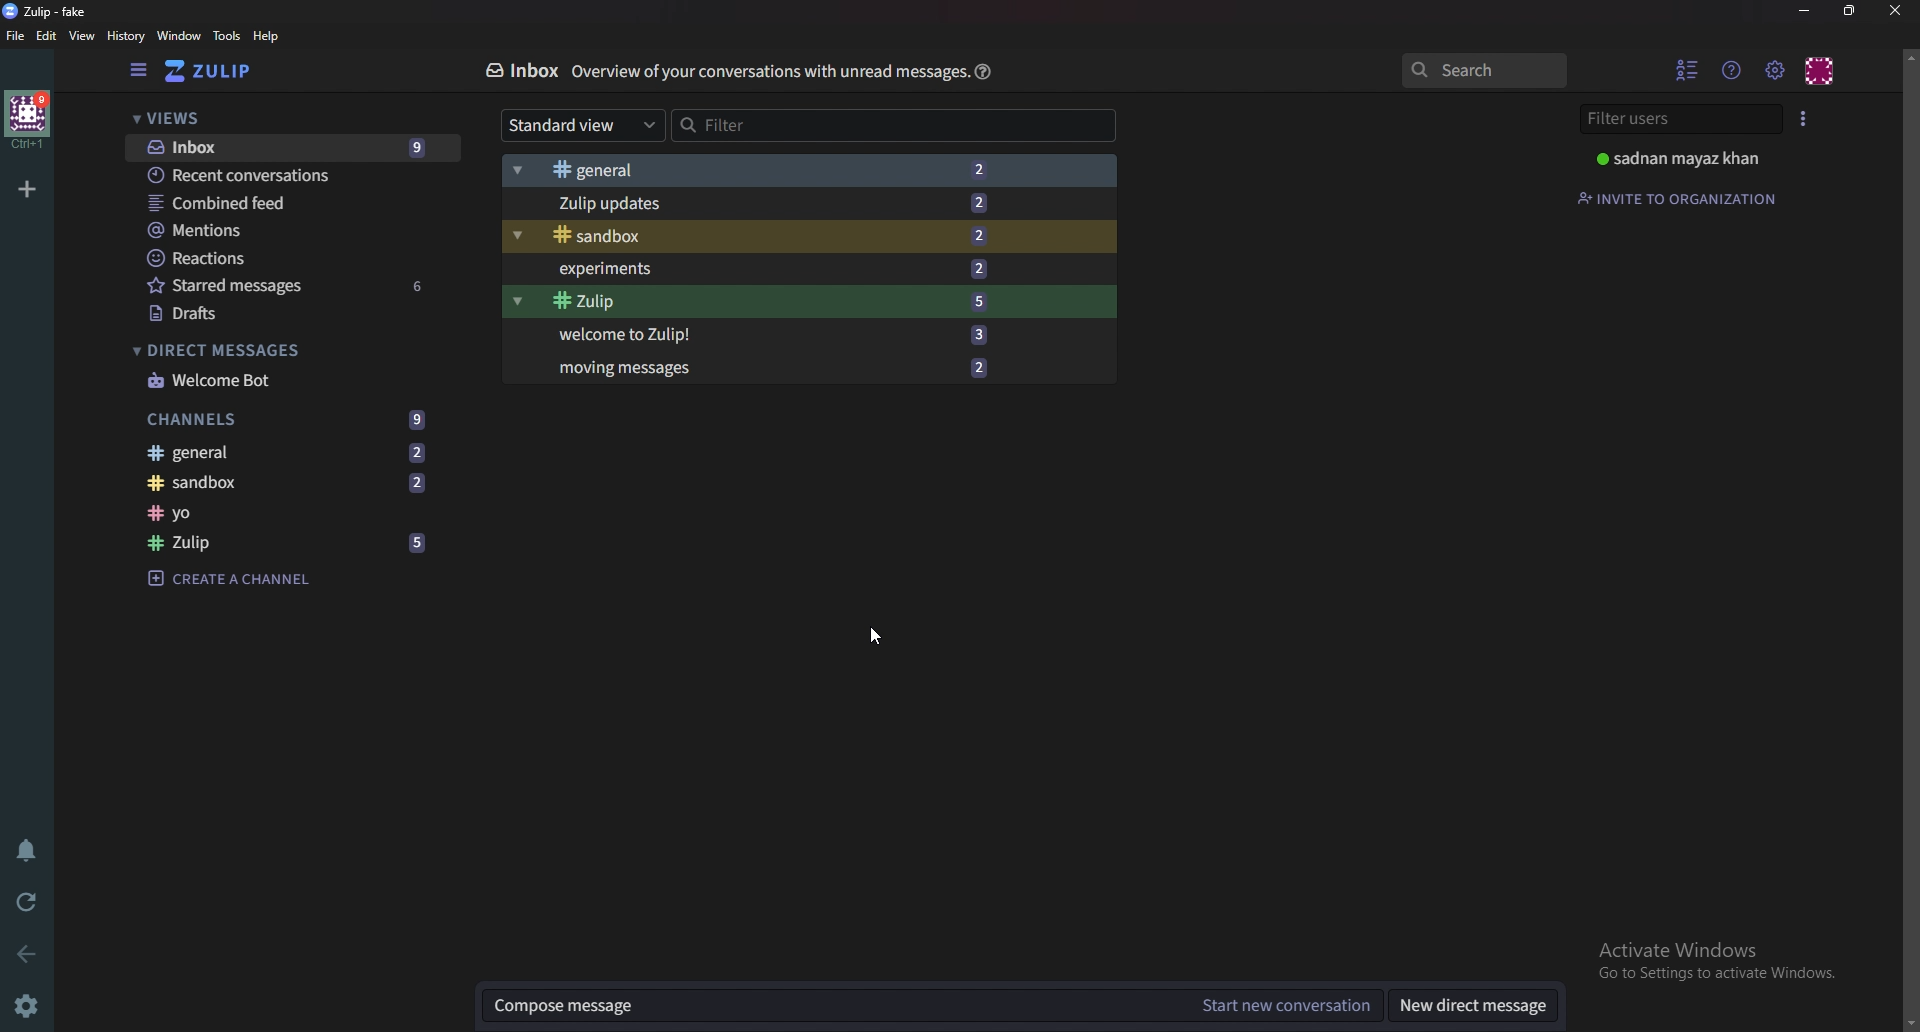 This screenshot has height=1032, width=1920. Describe the element at coordinates (578, 124) in the screenshot. I see `Standard view` at that location.